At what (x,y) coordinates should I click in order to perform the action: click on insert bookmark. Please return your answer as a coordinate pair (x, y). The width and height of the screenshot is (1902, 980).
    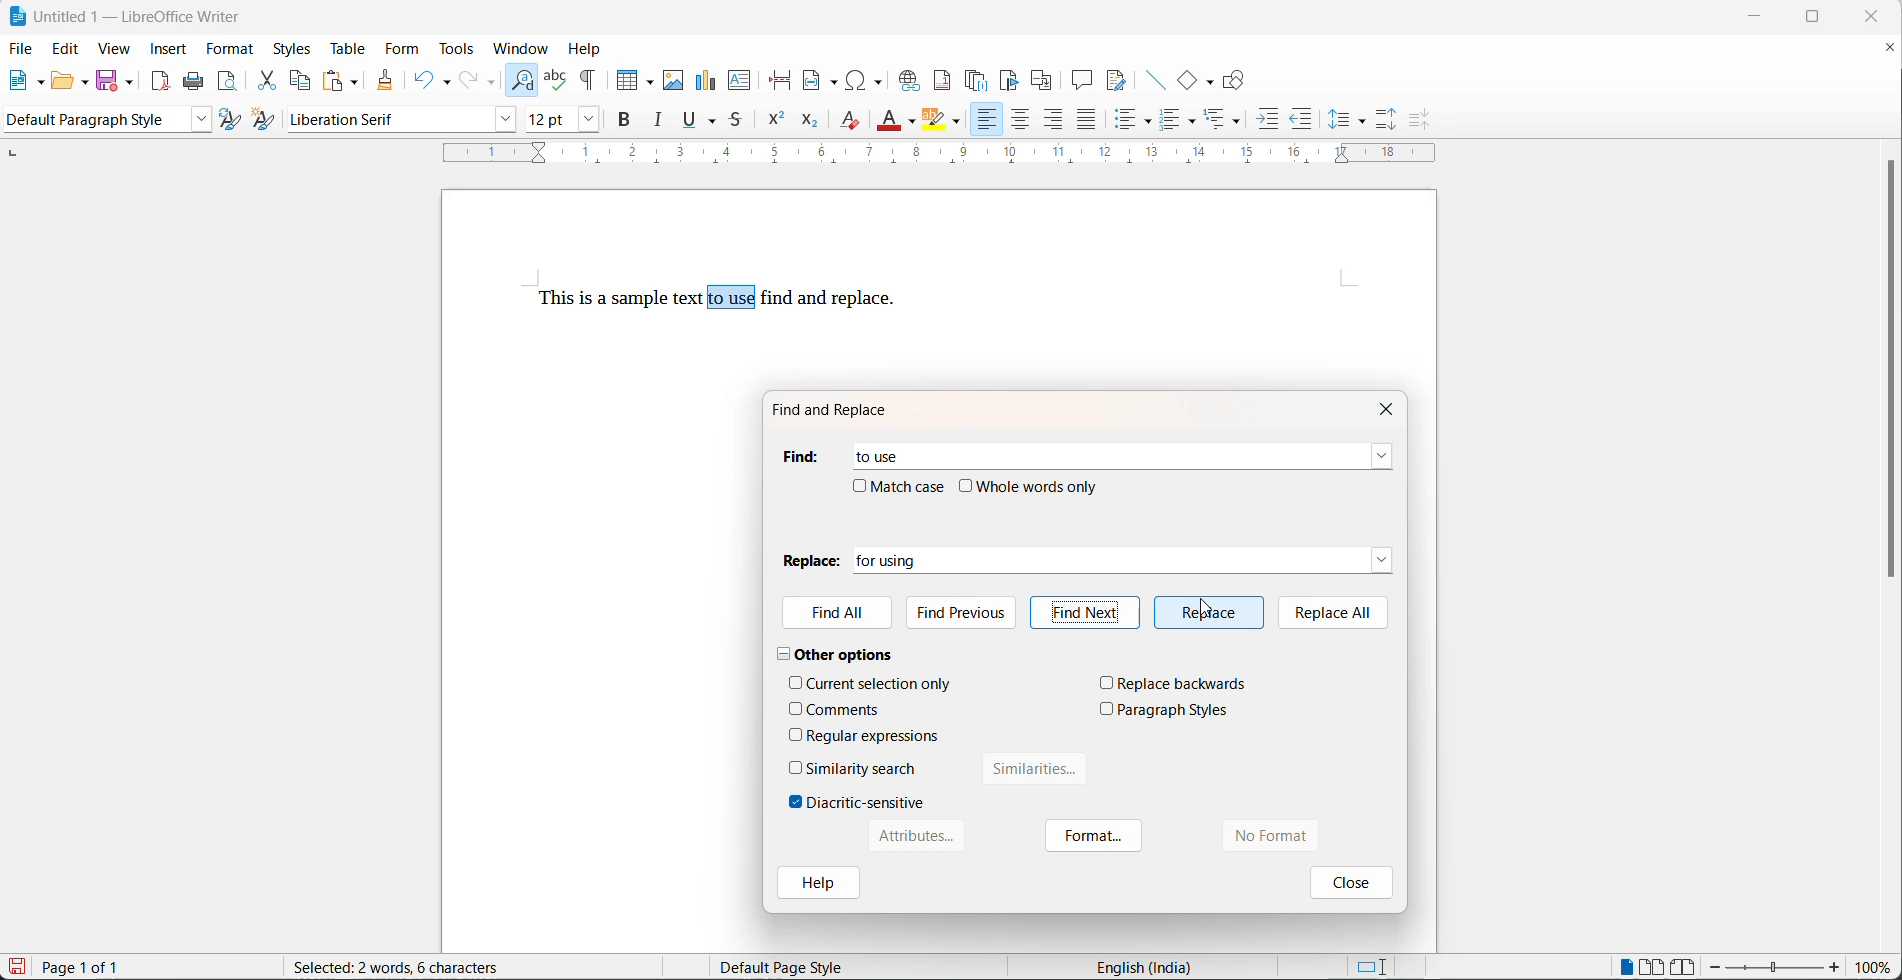
    Looking at the image, I should click on (1013, 80).